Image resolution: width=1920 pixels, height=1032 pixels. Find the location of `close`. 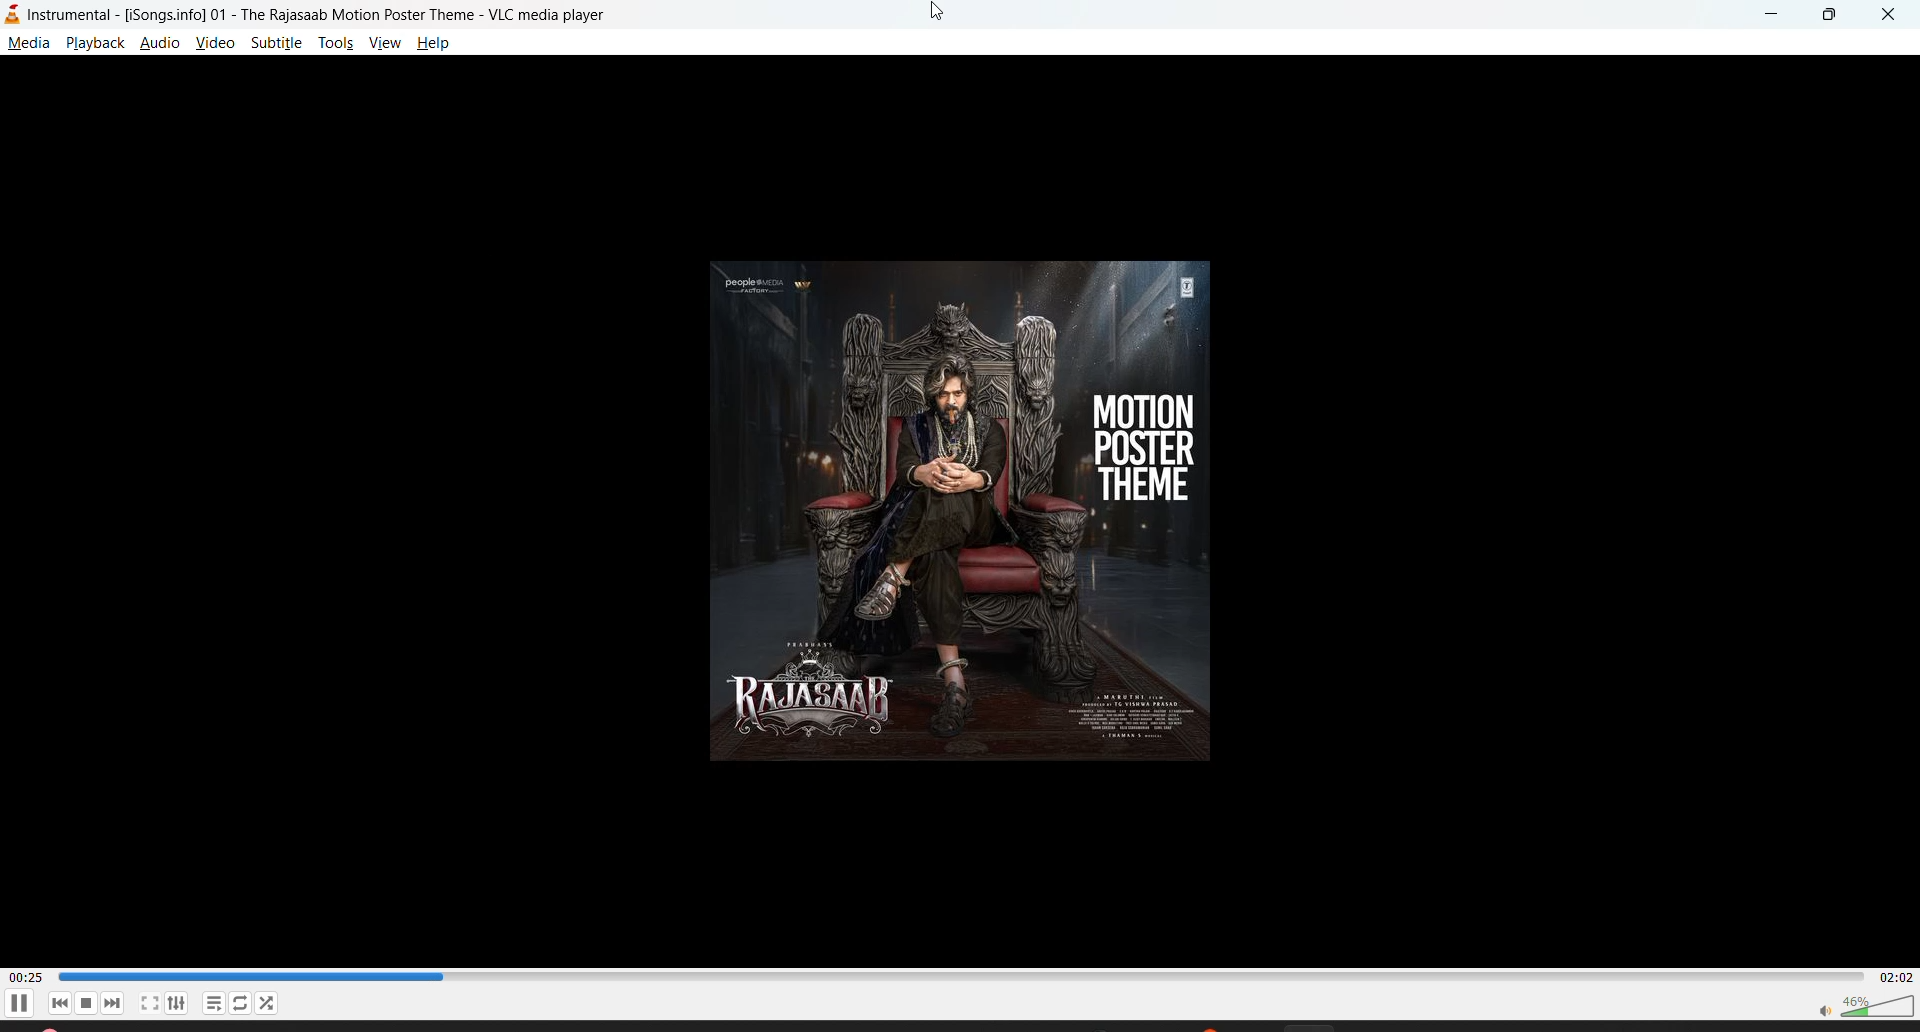

close is located at coordinates (1891, 15).